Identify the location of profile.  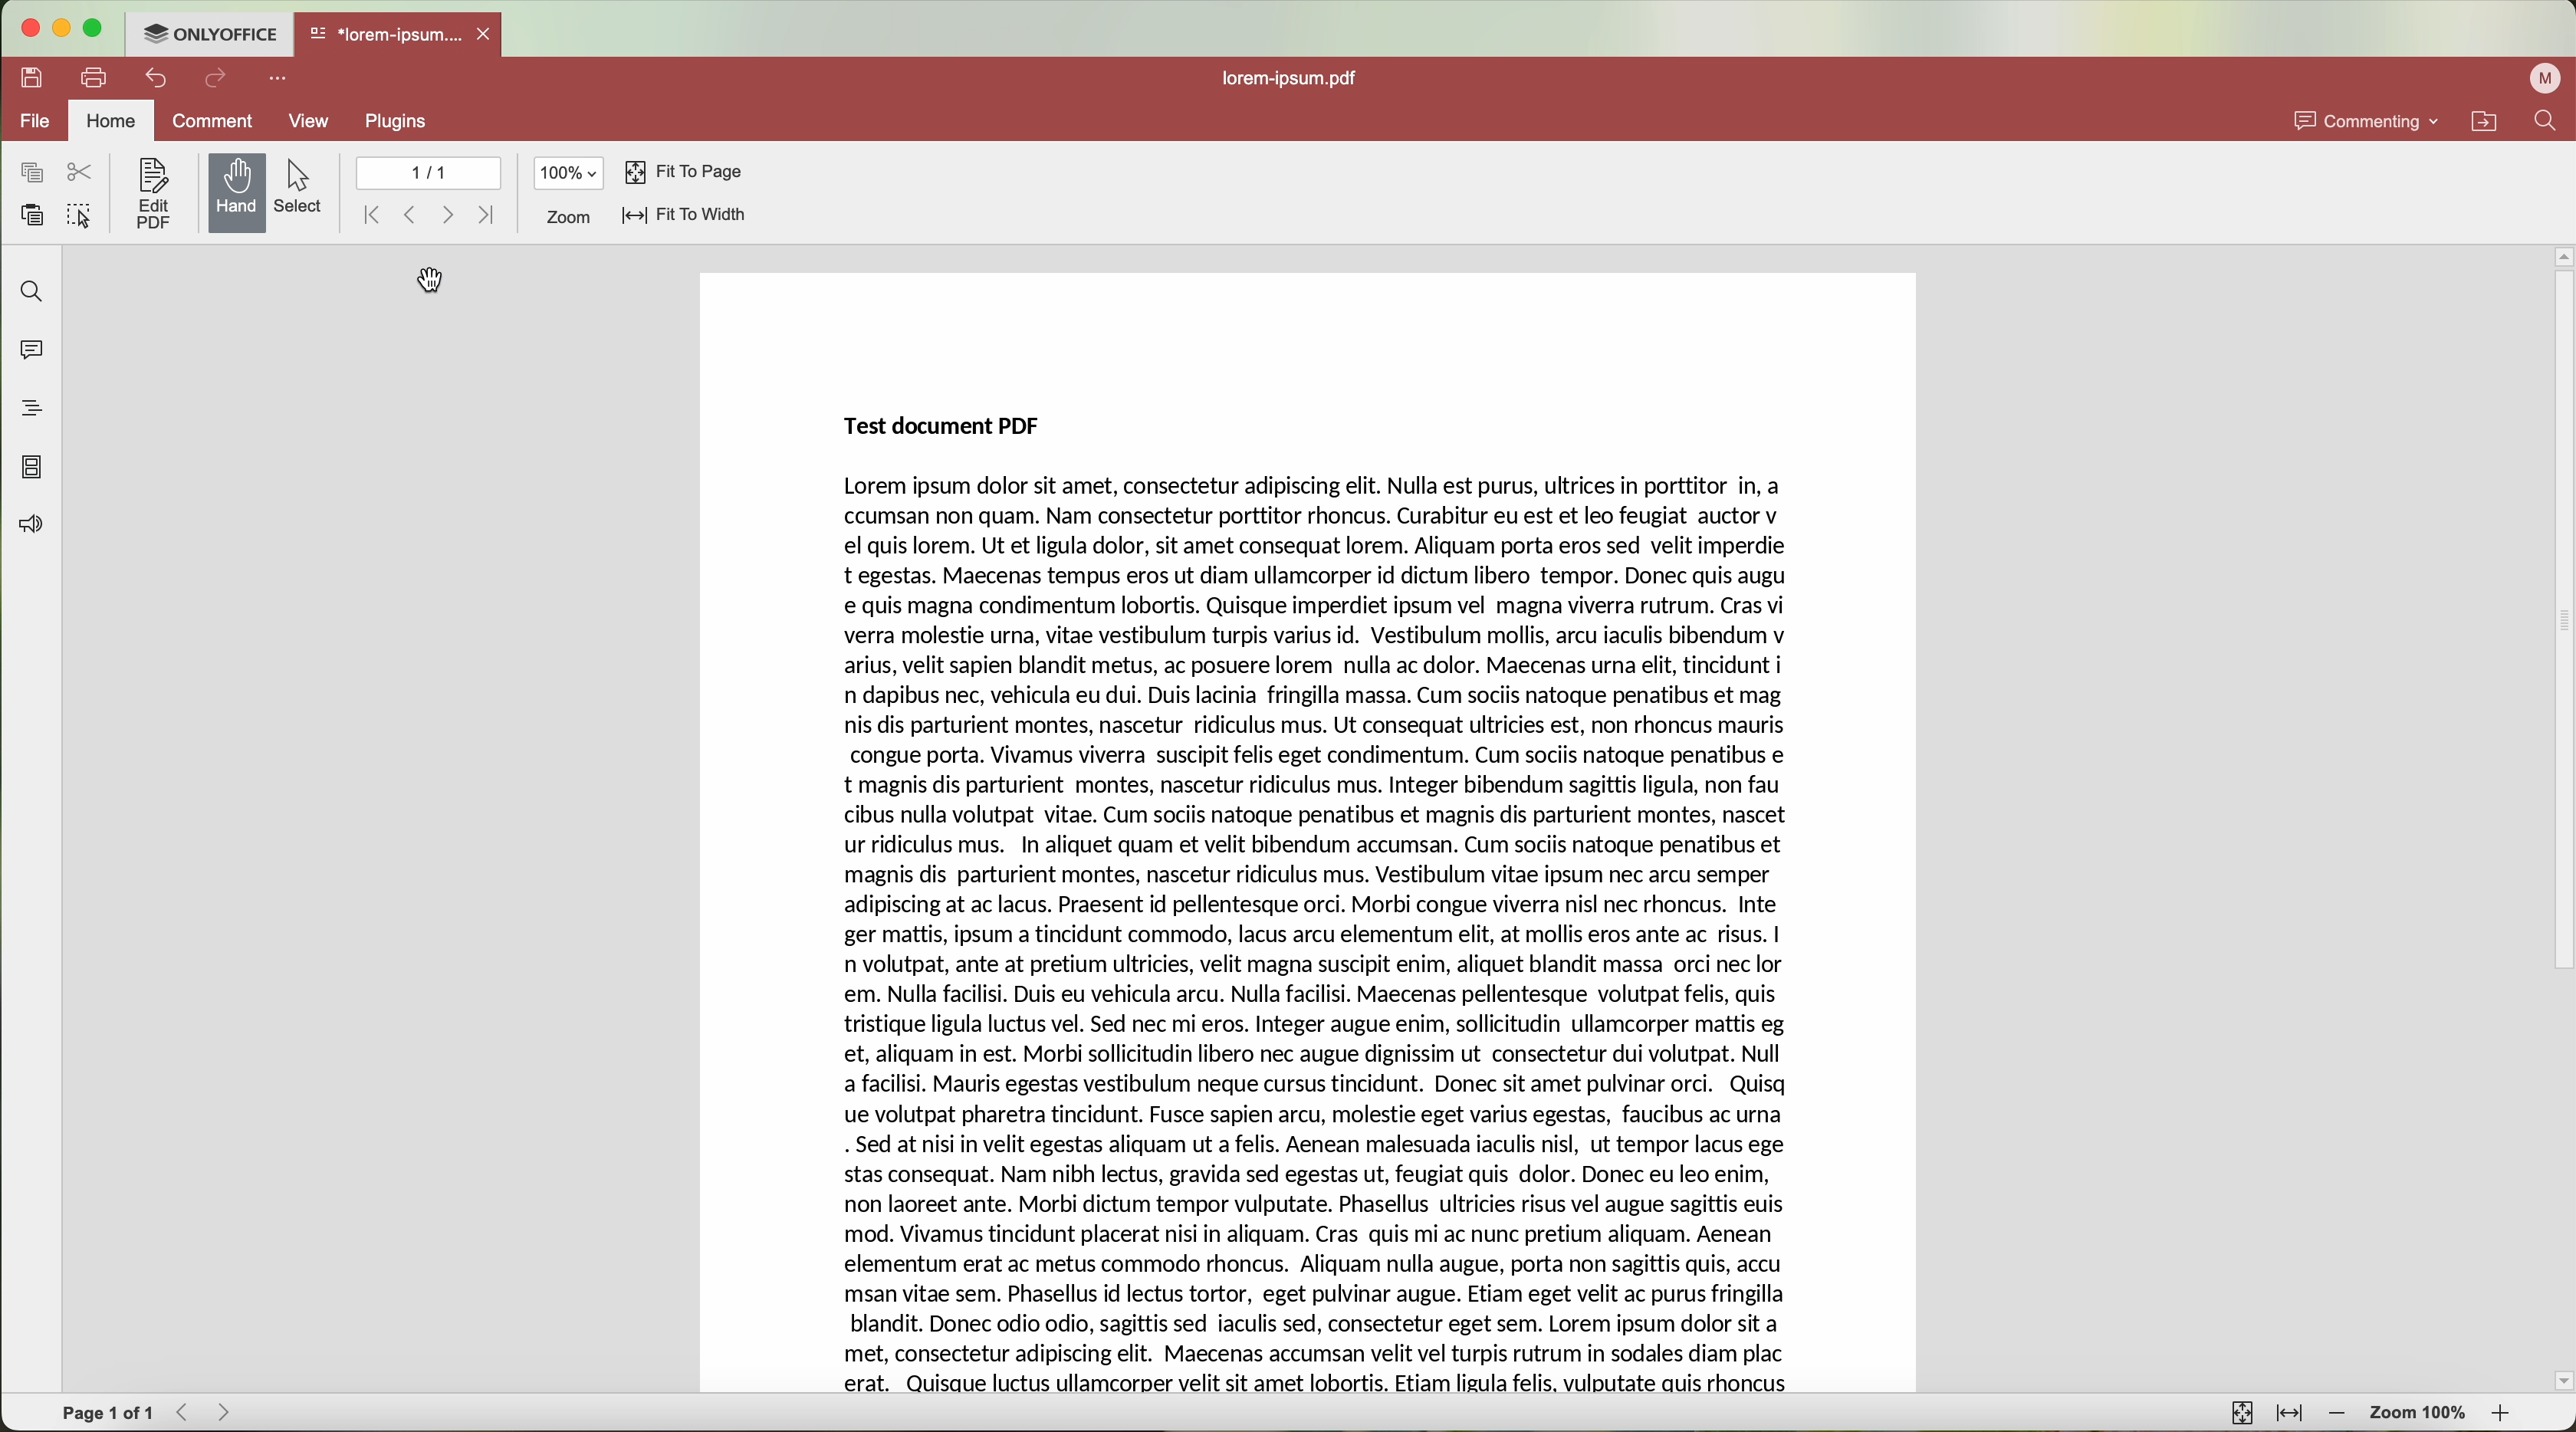
(2544, 79).